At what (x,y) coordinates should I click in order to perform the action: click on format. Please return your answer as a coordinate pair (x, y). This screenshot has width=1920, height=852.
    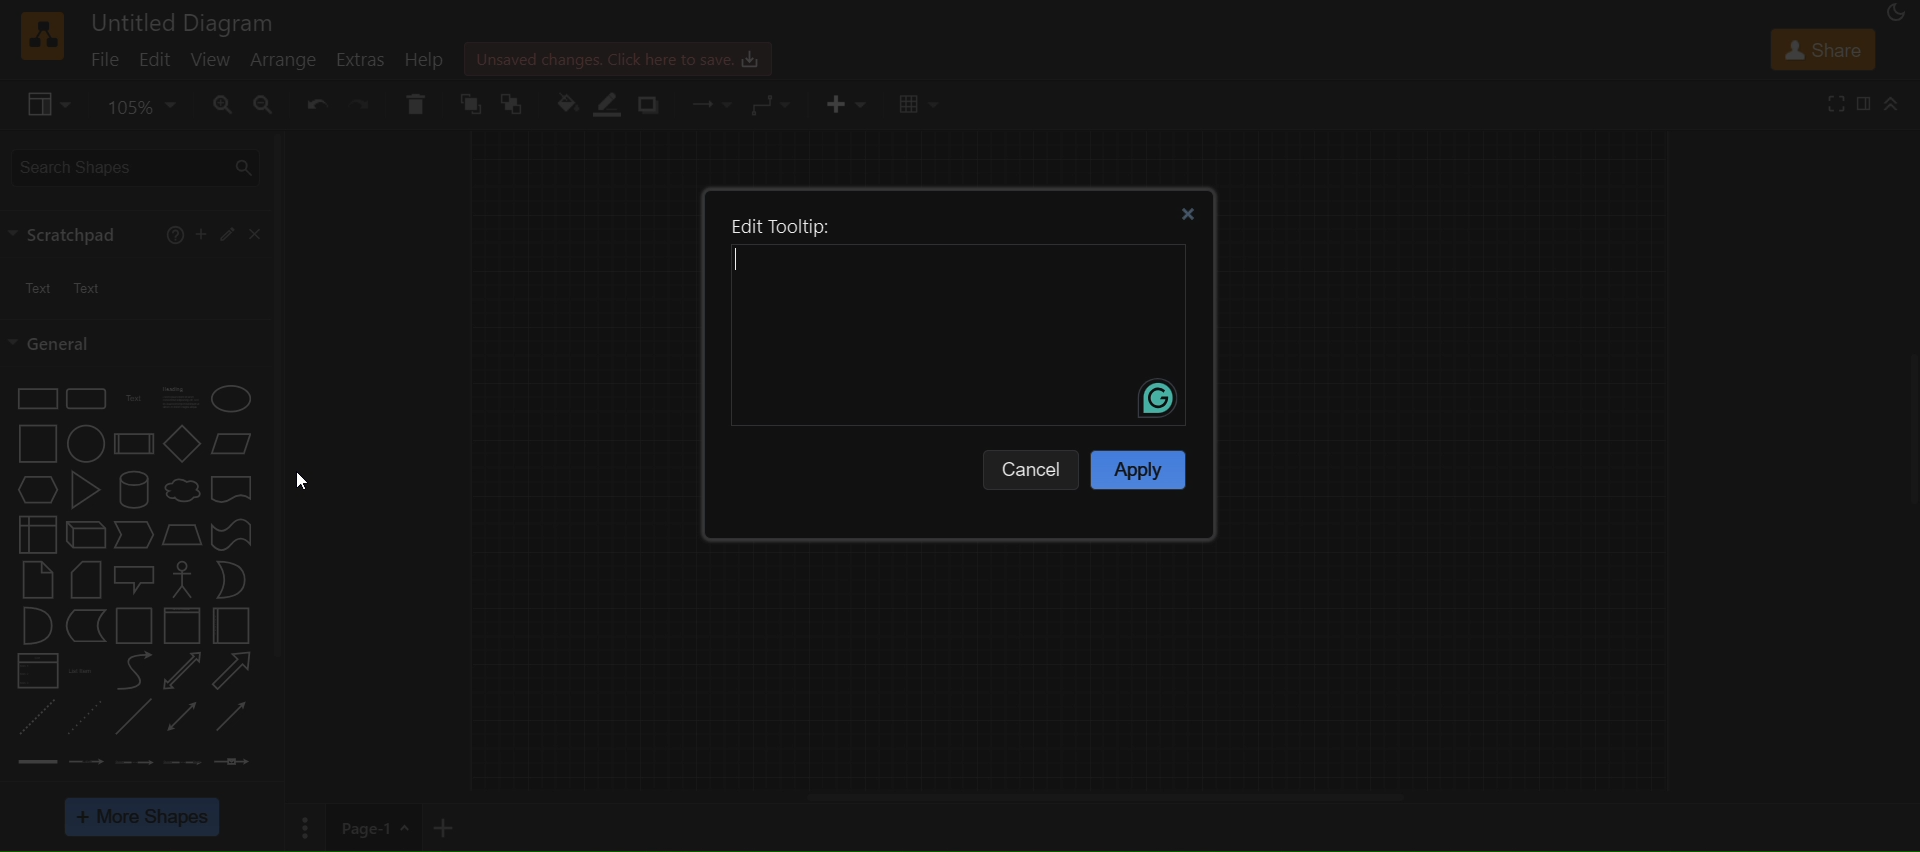
    Looking at the image, I should click on (1863, 102).